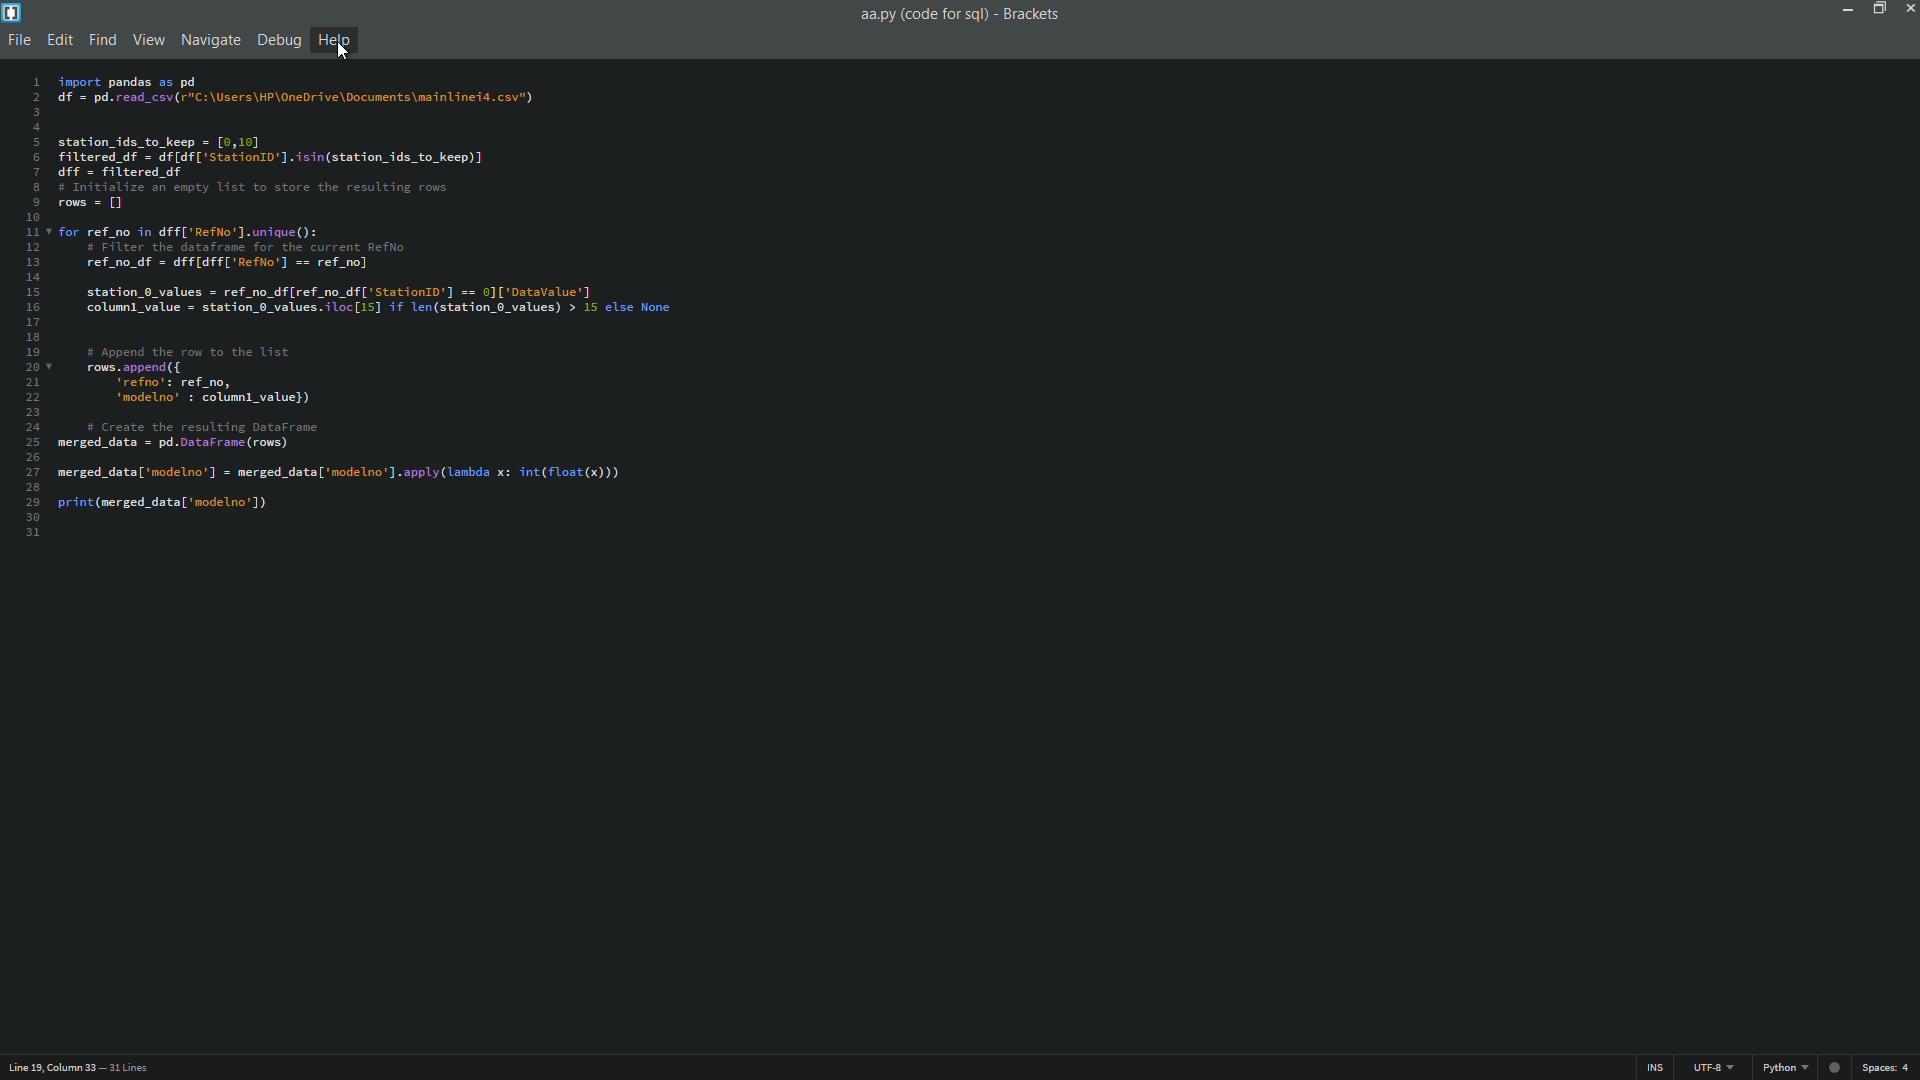 Image resolution: width=1920 pixels, height=1080 pixels. What do you see at coordinates (1847, 9) in the screenshot?
I see `minimize` at bounding box center [1847, 9].